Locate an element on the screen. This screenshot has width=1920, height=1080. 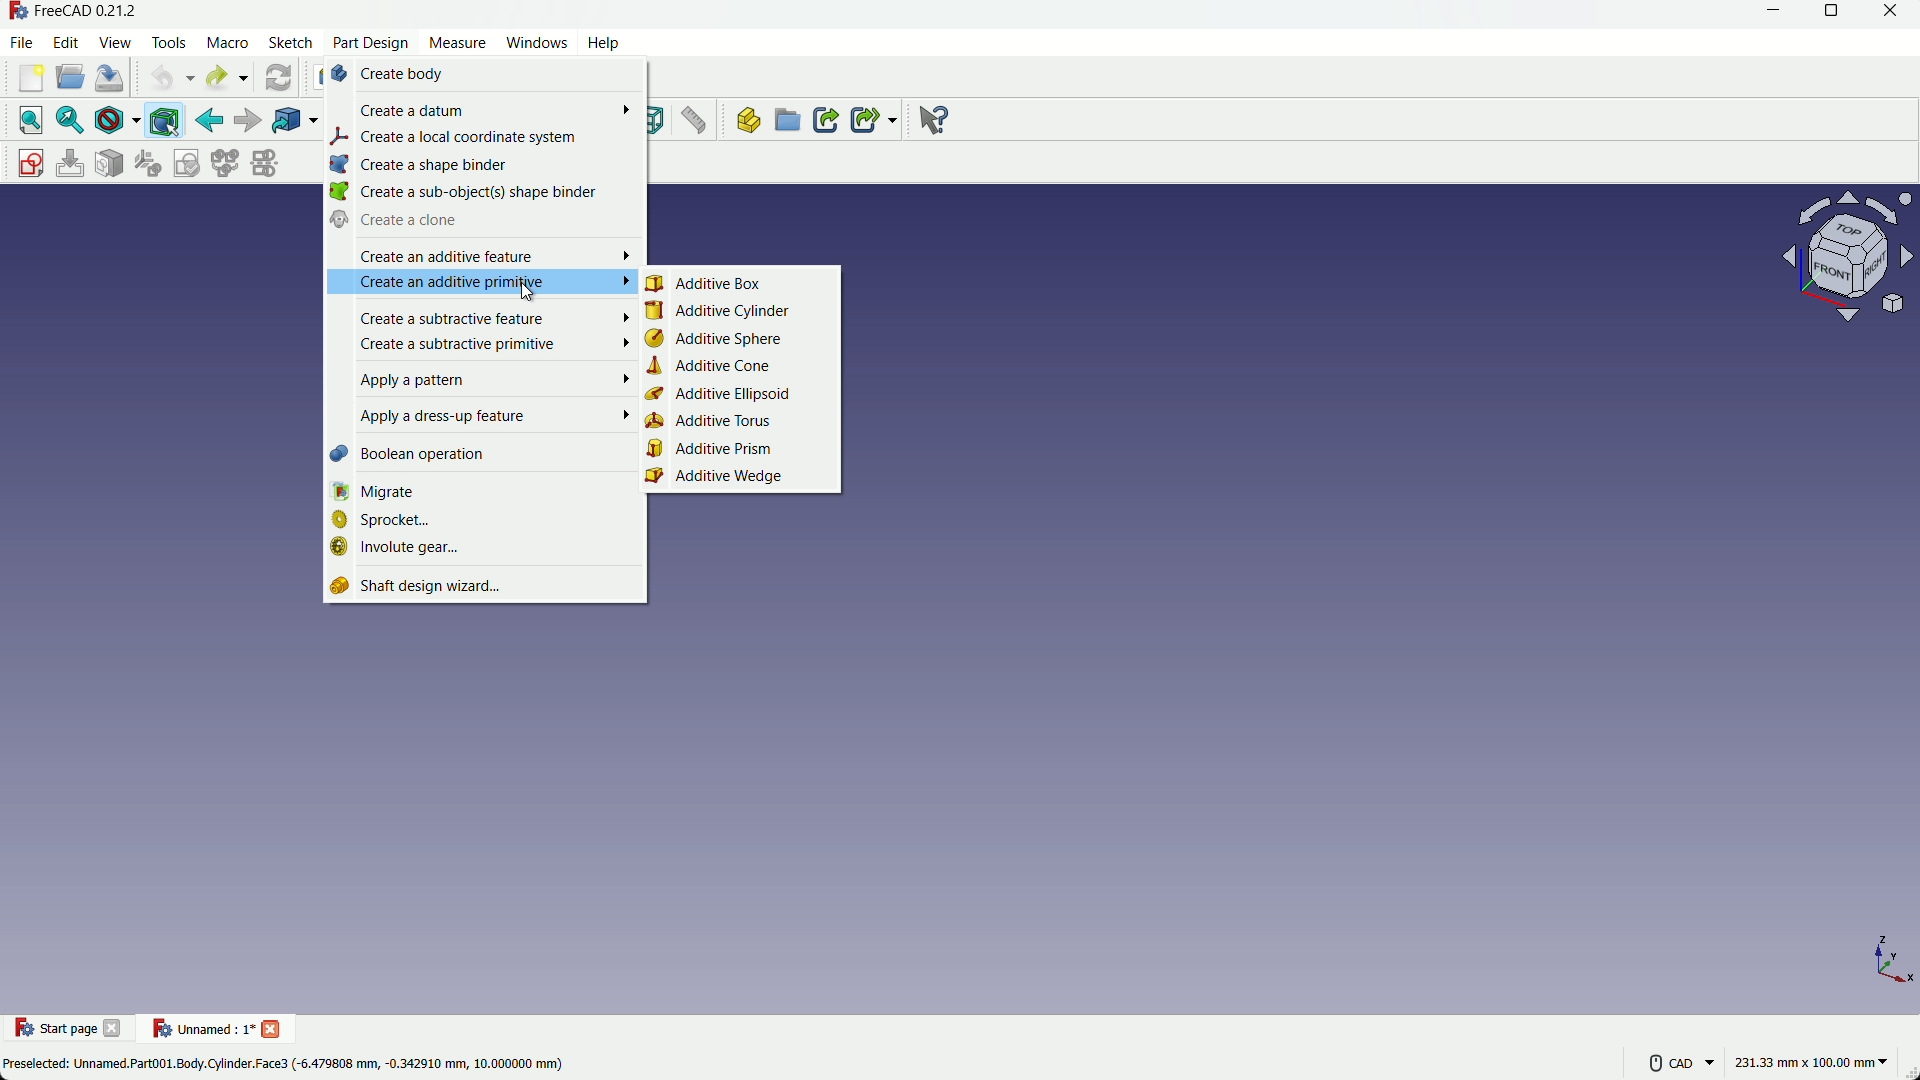
additive prism is located at coordinates (744, 449).